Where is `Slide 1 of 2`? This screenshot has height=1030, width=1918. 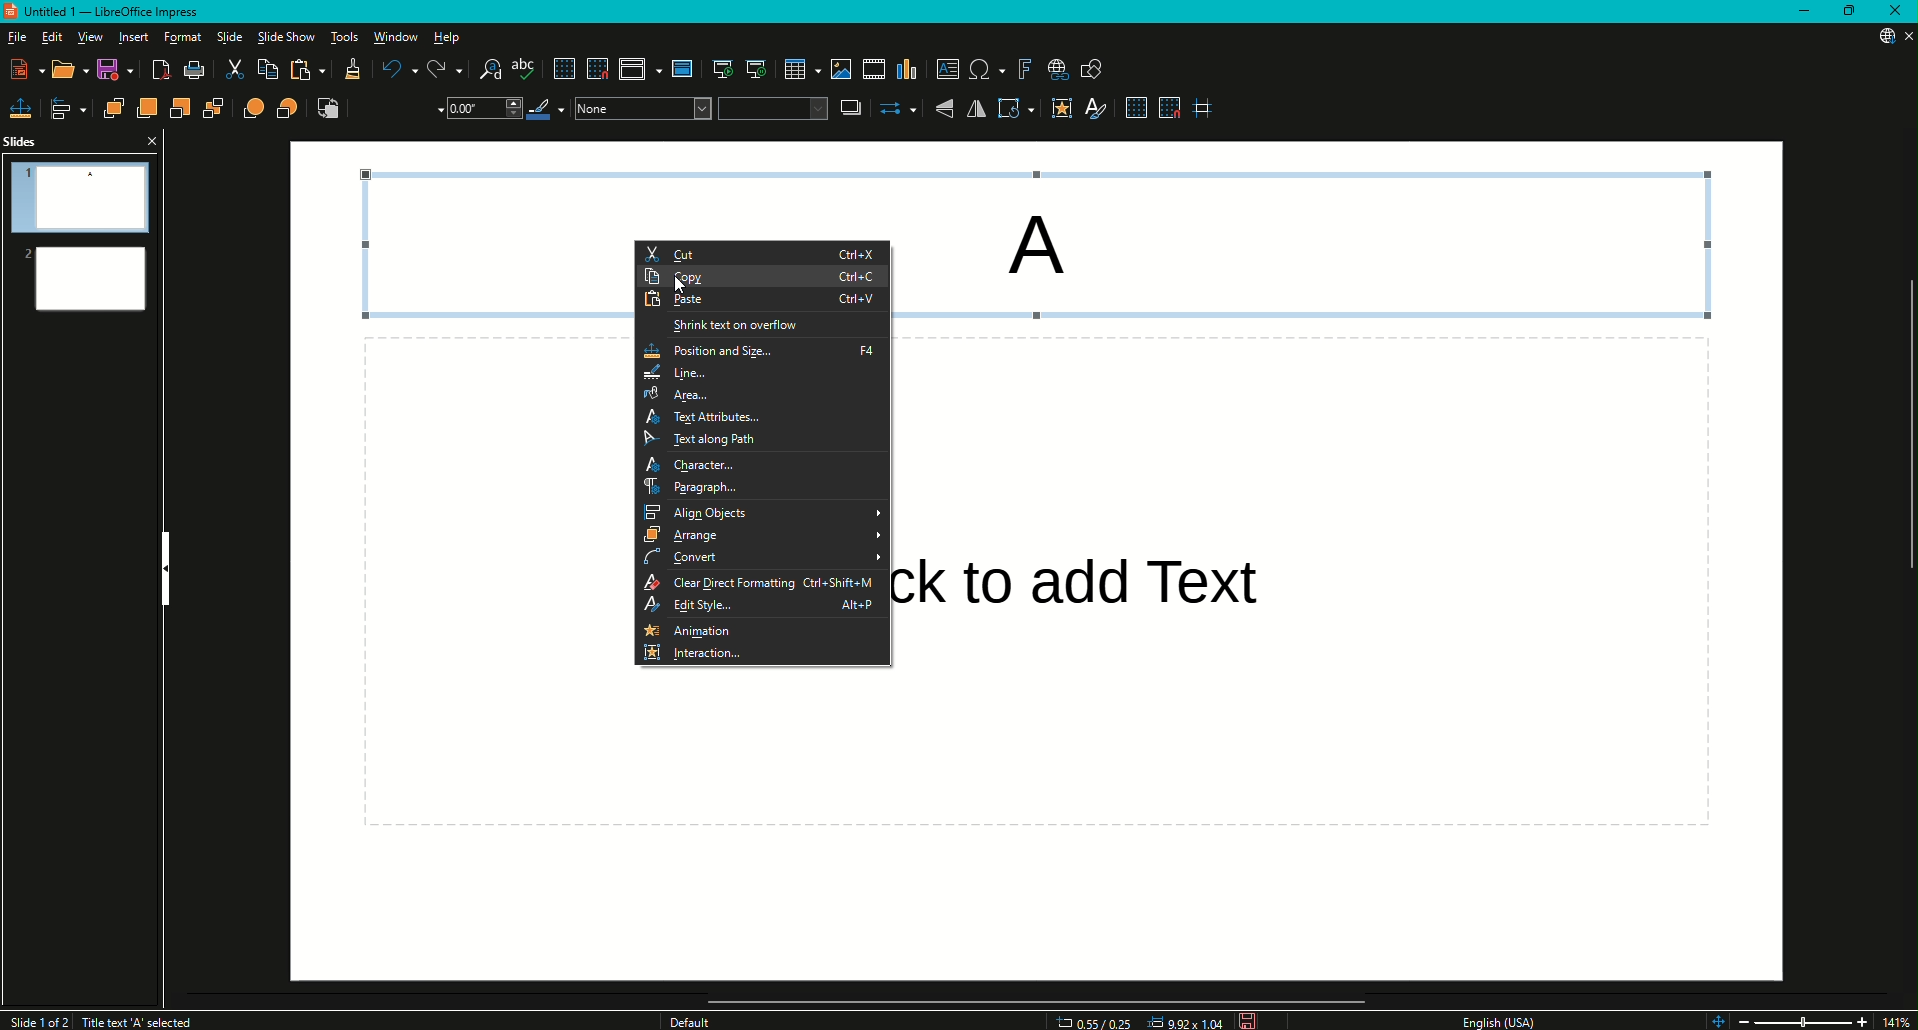 Slide 1 of 2 is located at coordinates (39, 1021).